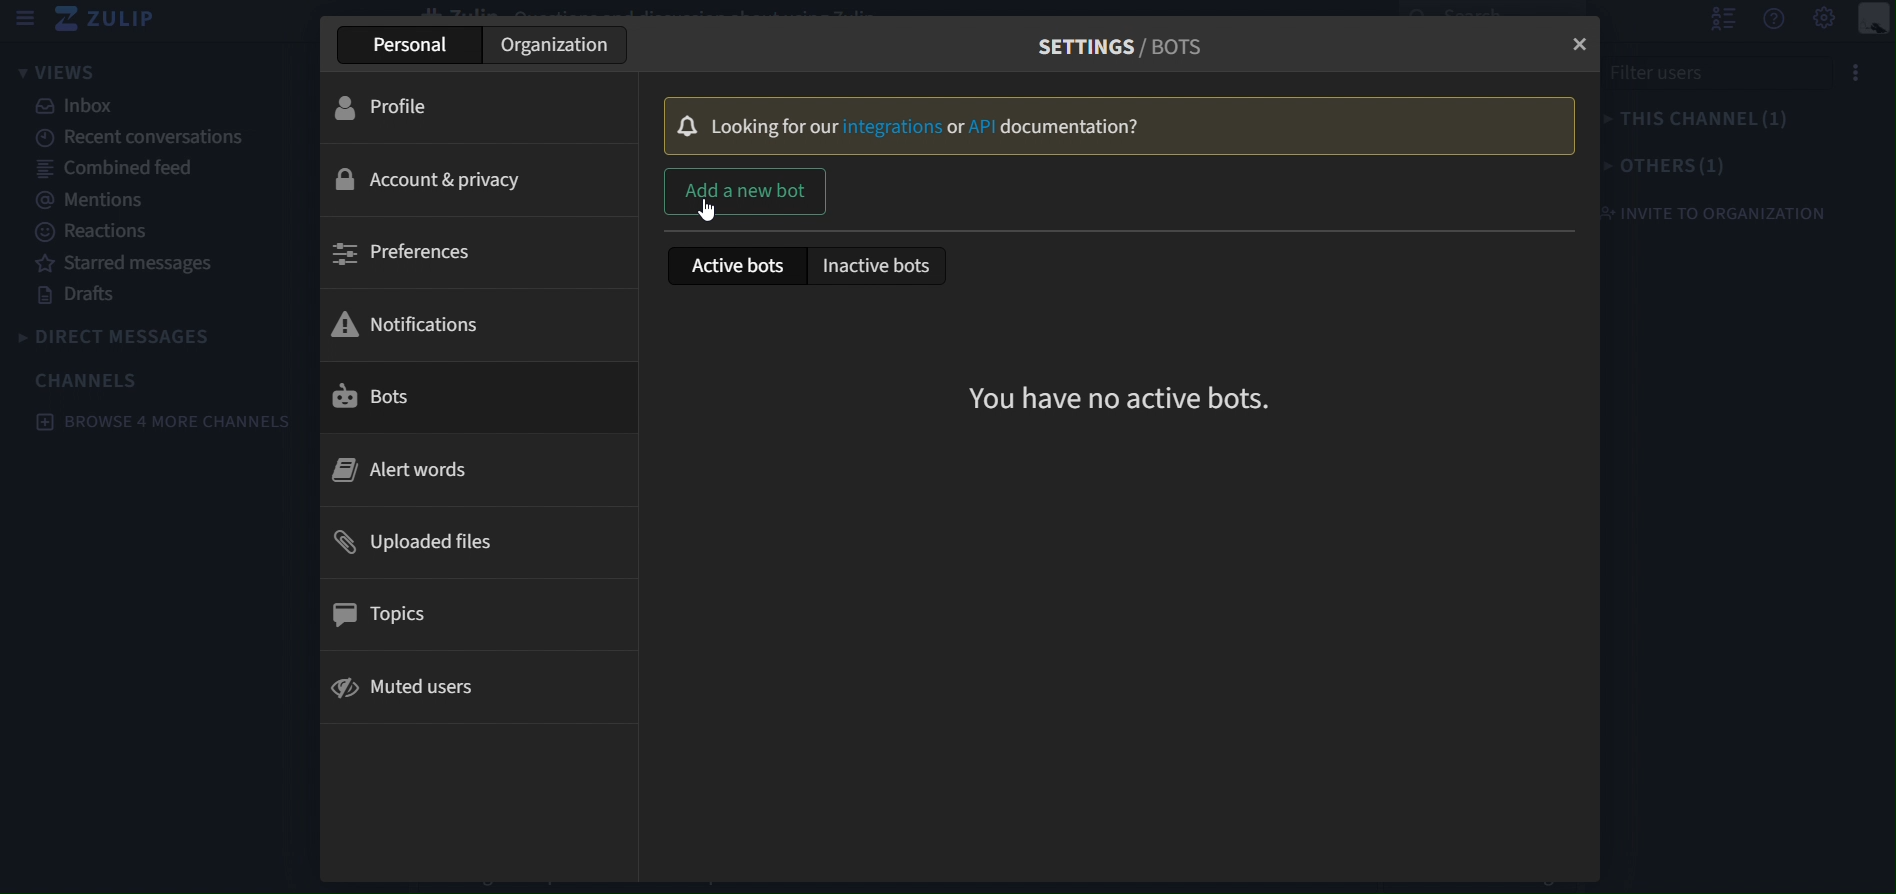  Describe the element at coordinates (1574, 38) in the screenshot. I see `close` at that location.